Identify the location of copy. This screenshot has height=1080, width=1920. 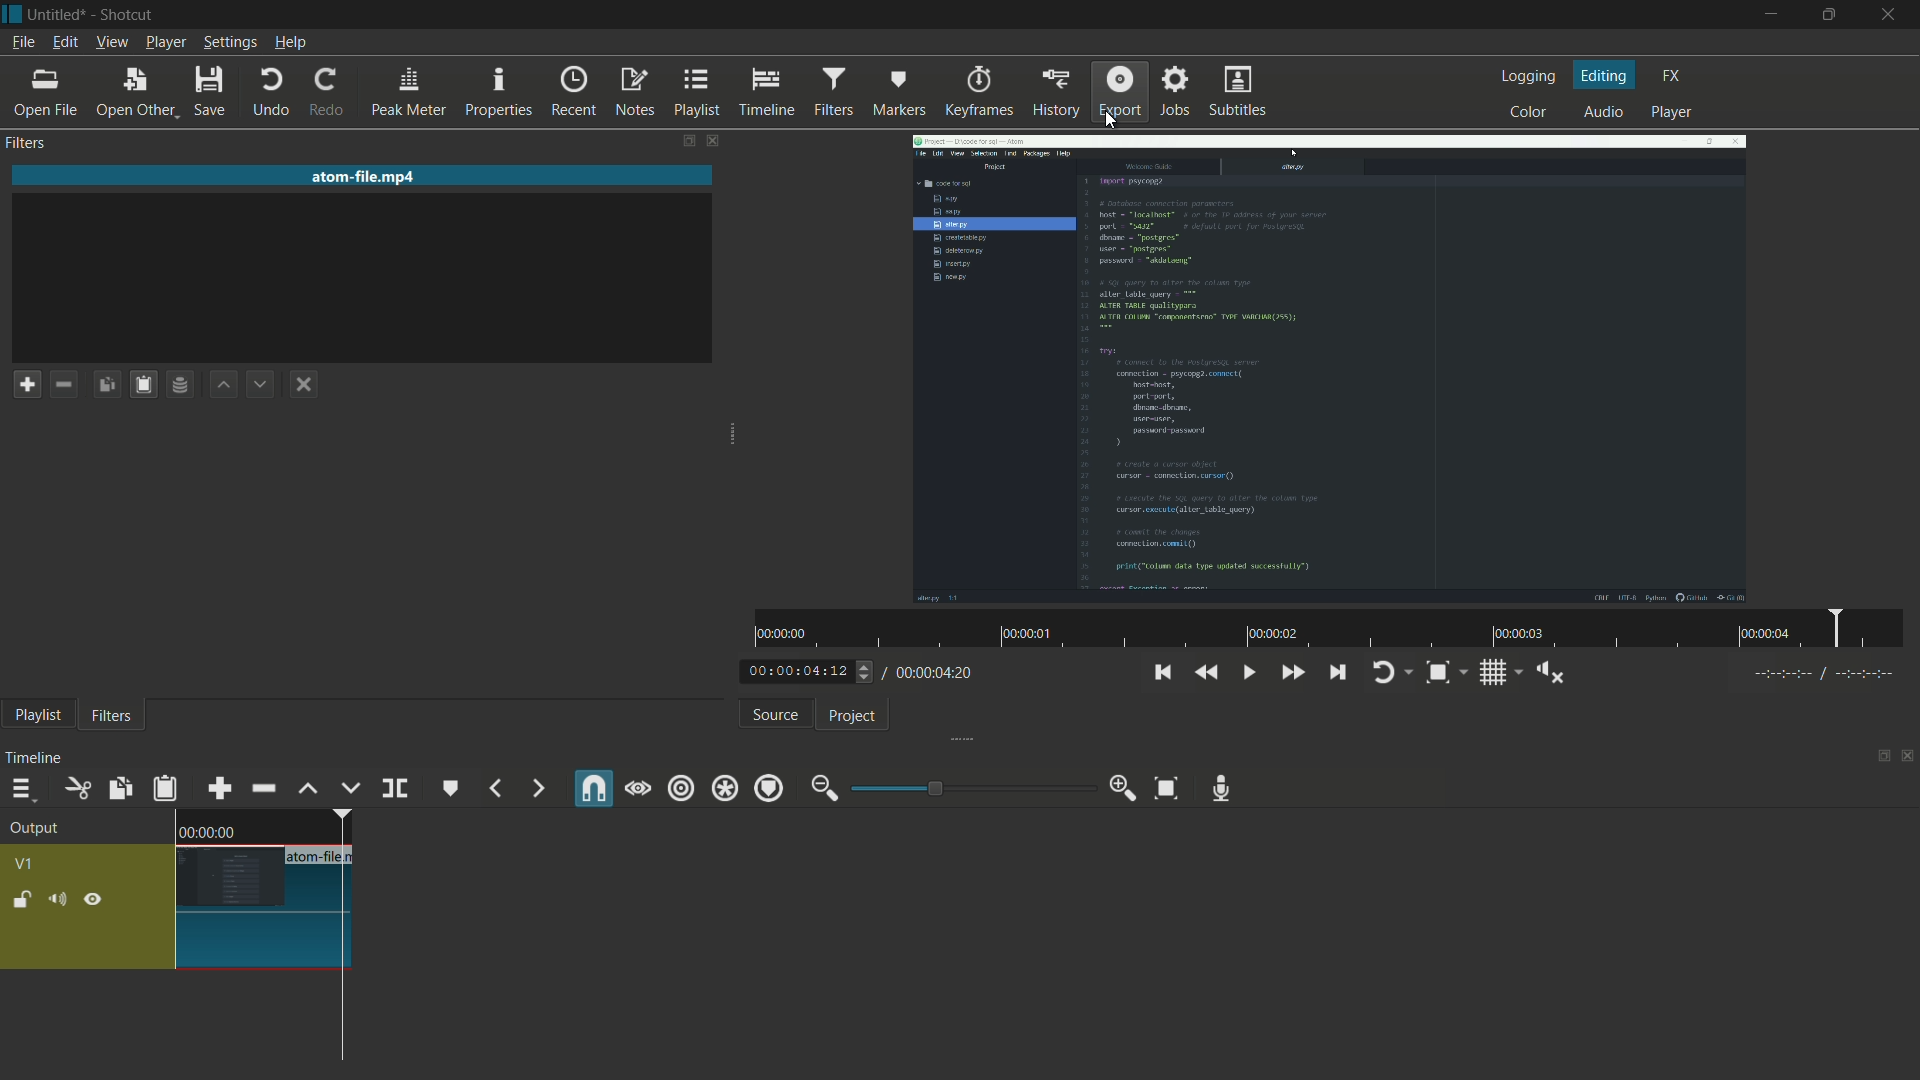
(116, 788).